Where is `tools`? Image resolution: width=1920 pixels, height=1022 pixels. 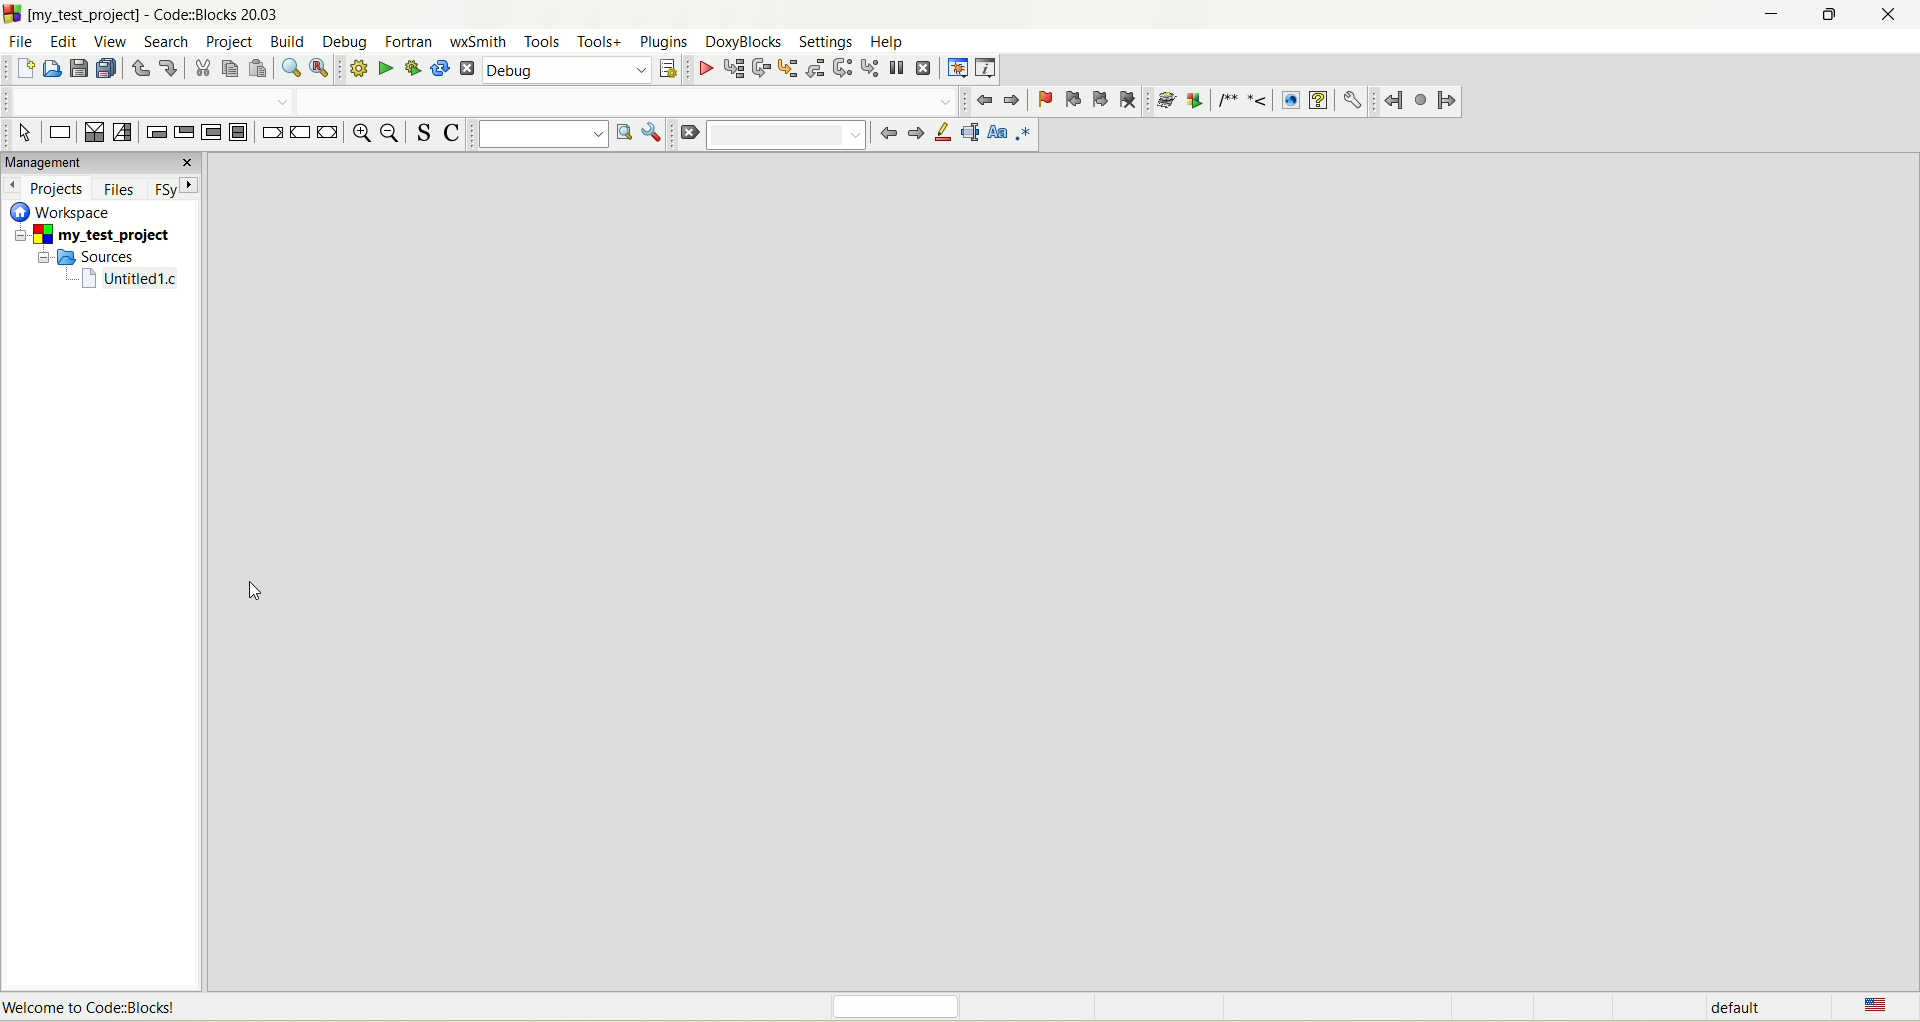
tools is located at coordinates (540, 41).